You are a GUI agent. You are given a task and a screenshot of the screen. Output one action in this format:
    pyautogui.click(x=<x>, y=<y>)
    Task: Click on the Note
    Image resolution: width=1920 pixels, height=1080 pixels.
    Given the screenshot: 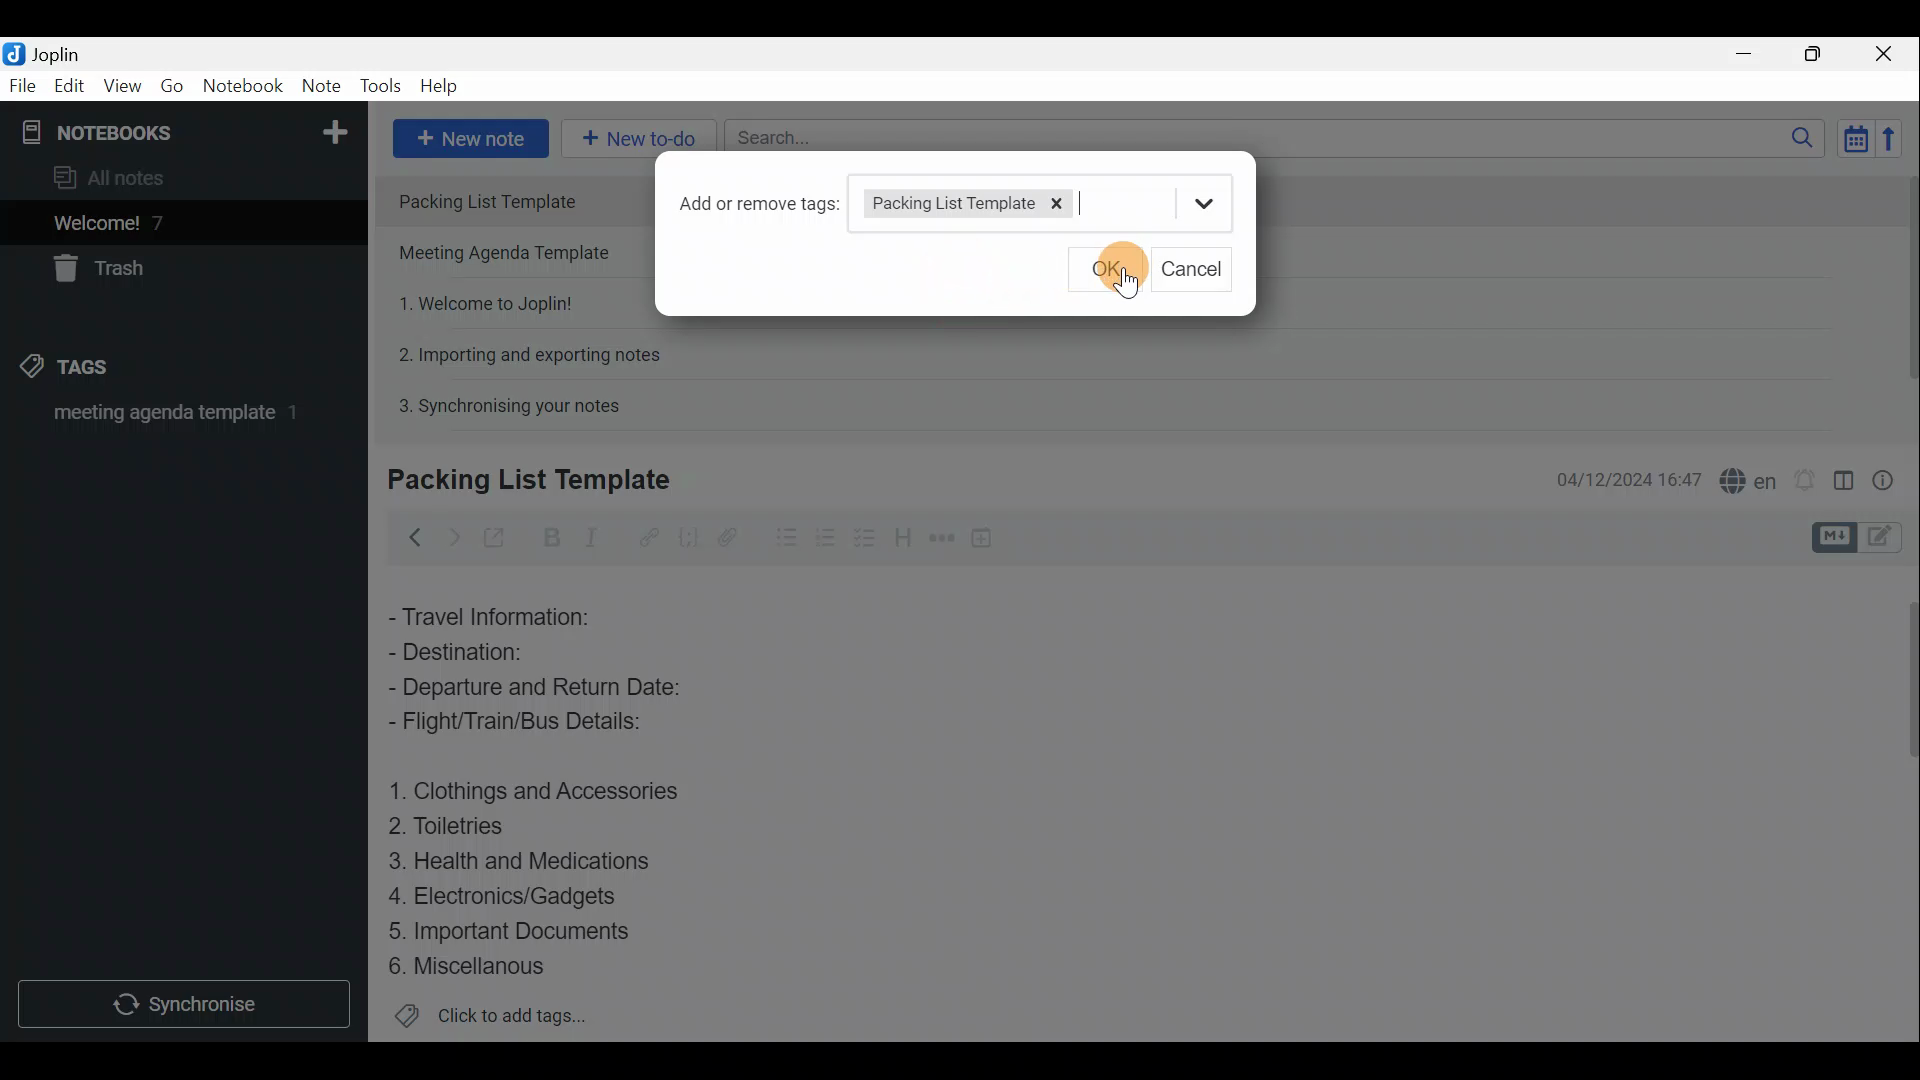 What is the action you would take?
    pyautogui.click(x=320, y=87)
    